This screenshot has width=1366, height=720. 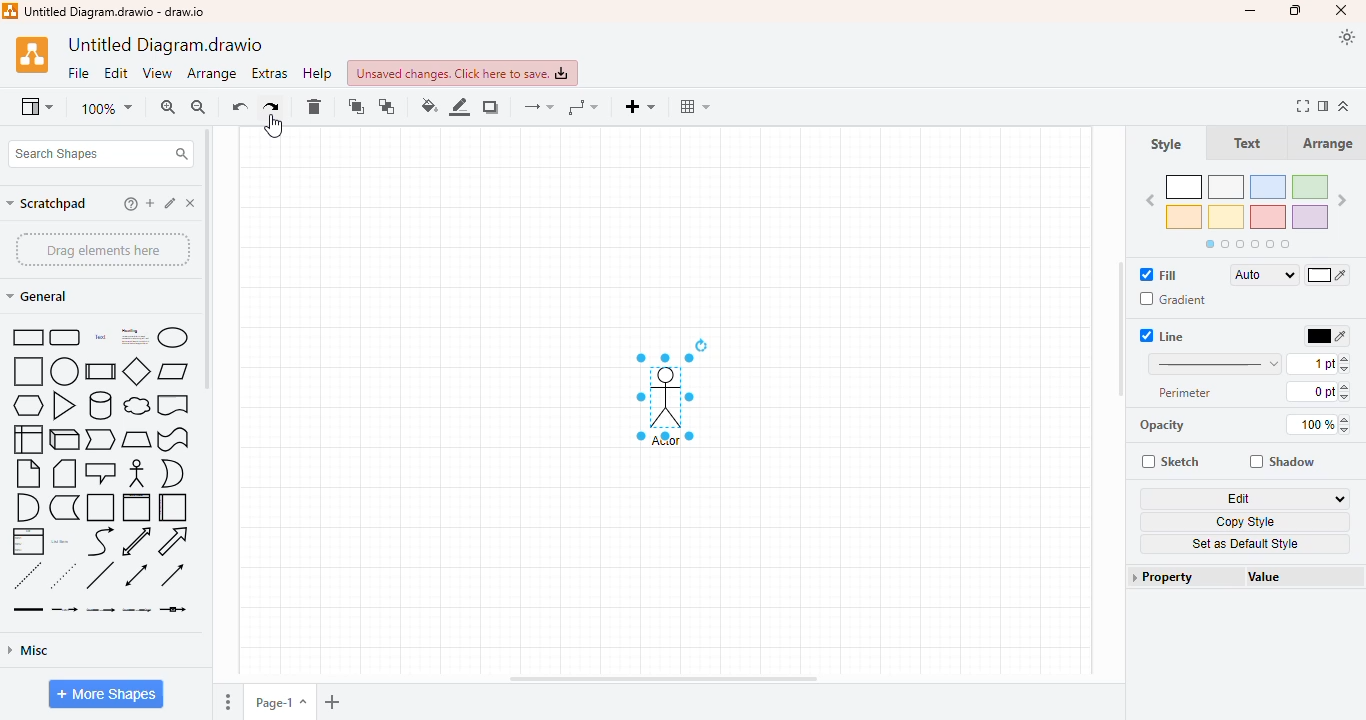 What do you see at coordinates (1245, 544) in the screenshot?
I see `set as default style` at bounding box center [1245, 544].